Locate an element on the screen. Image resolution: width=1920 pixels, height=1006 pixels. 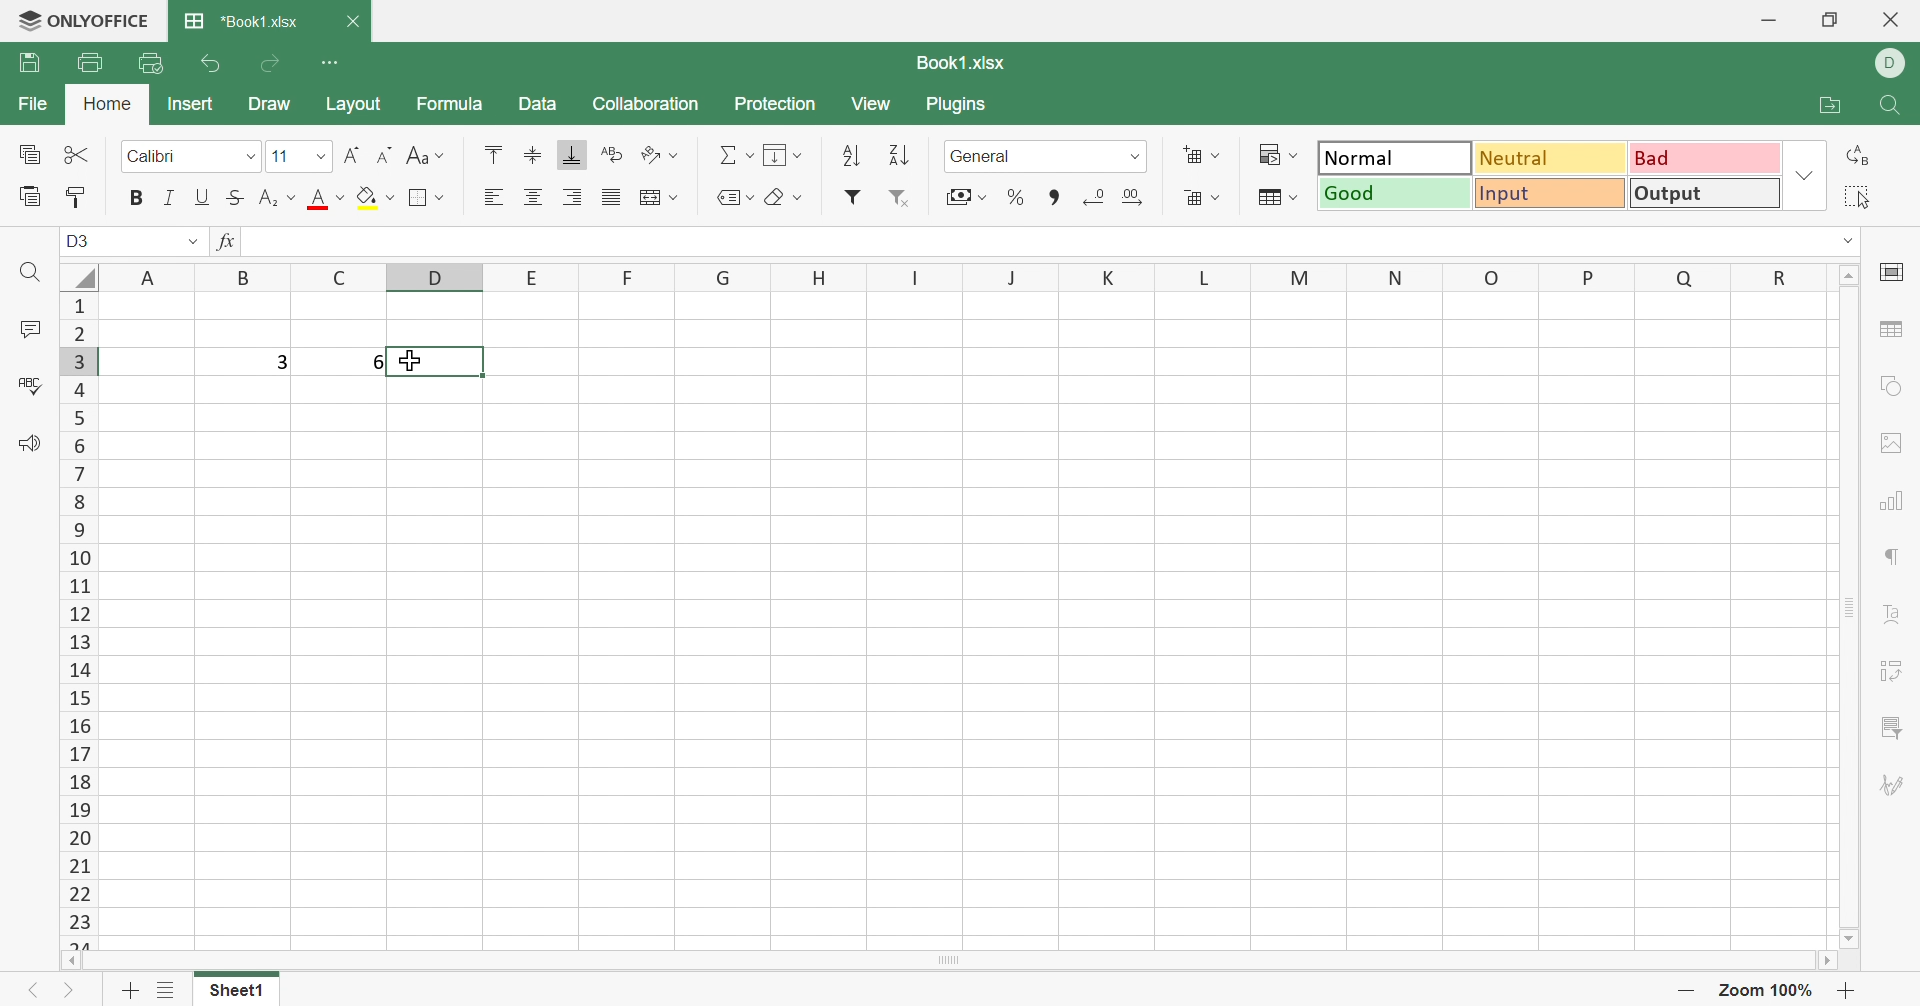
Image settings is located at coordinates (1895, 444).